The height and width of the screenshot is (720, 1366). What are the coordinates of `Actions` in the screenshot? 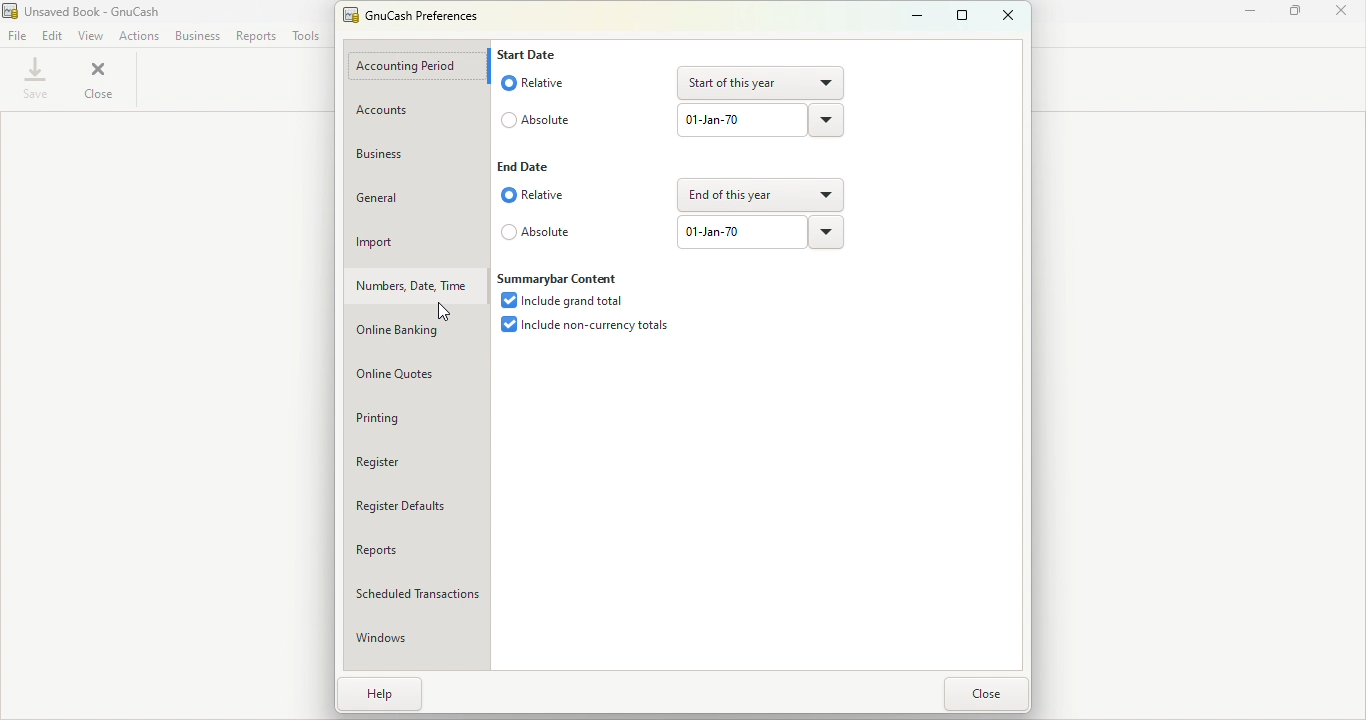 It's located at (137, 35).